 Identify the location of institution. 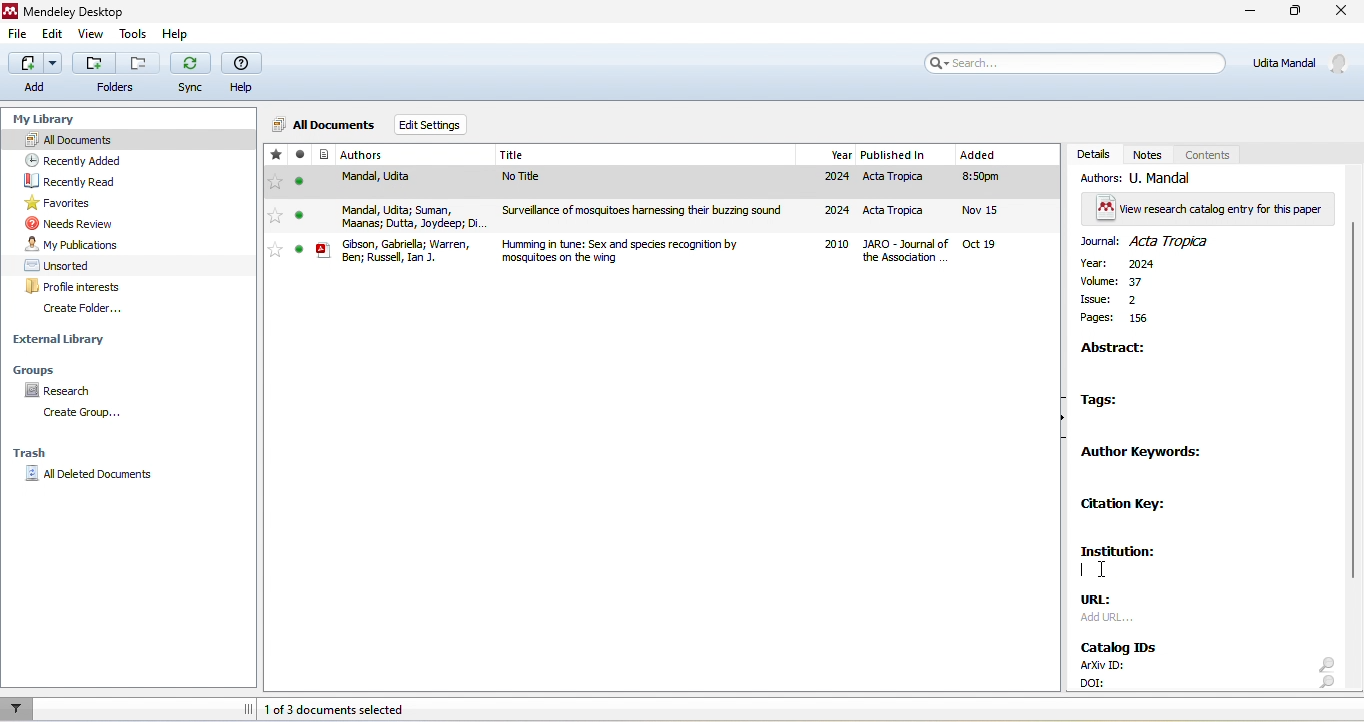
(1127, 553).